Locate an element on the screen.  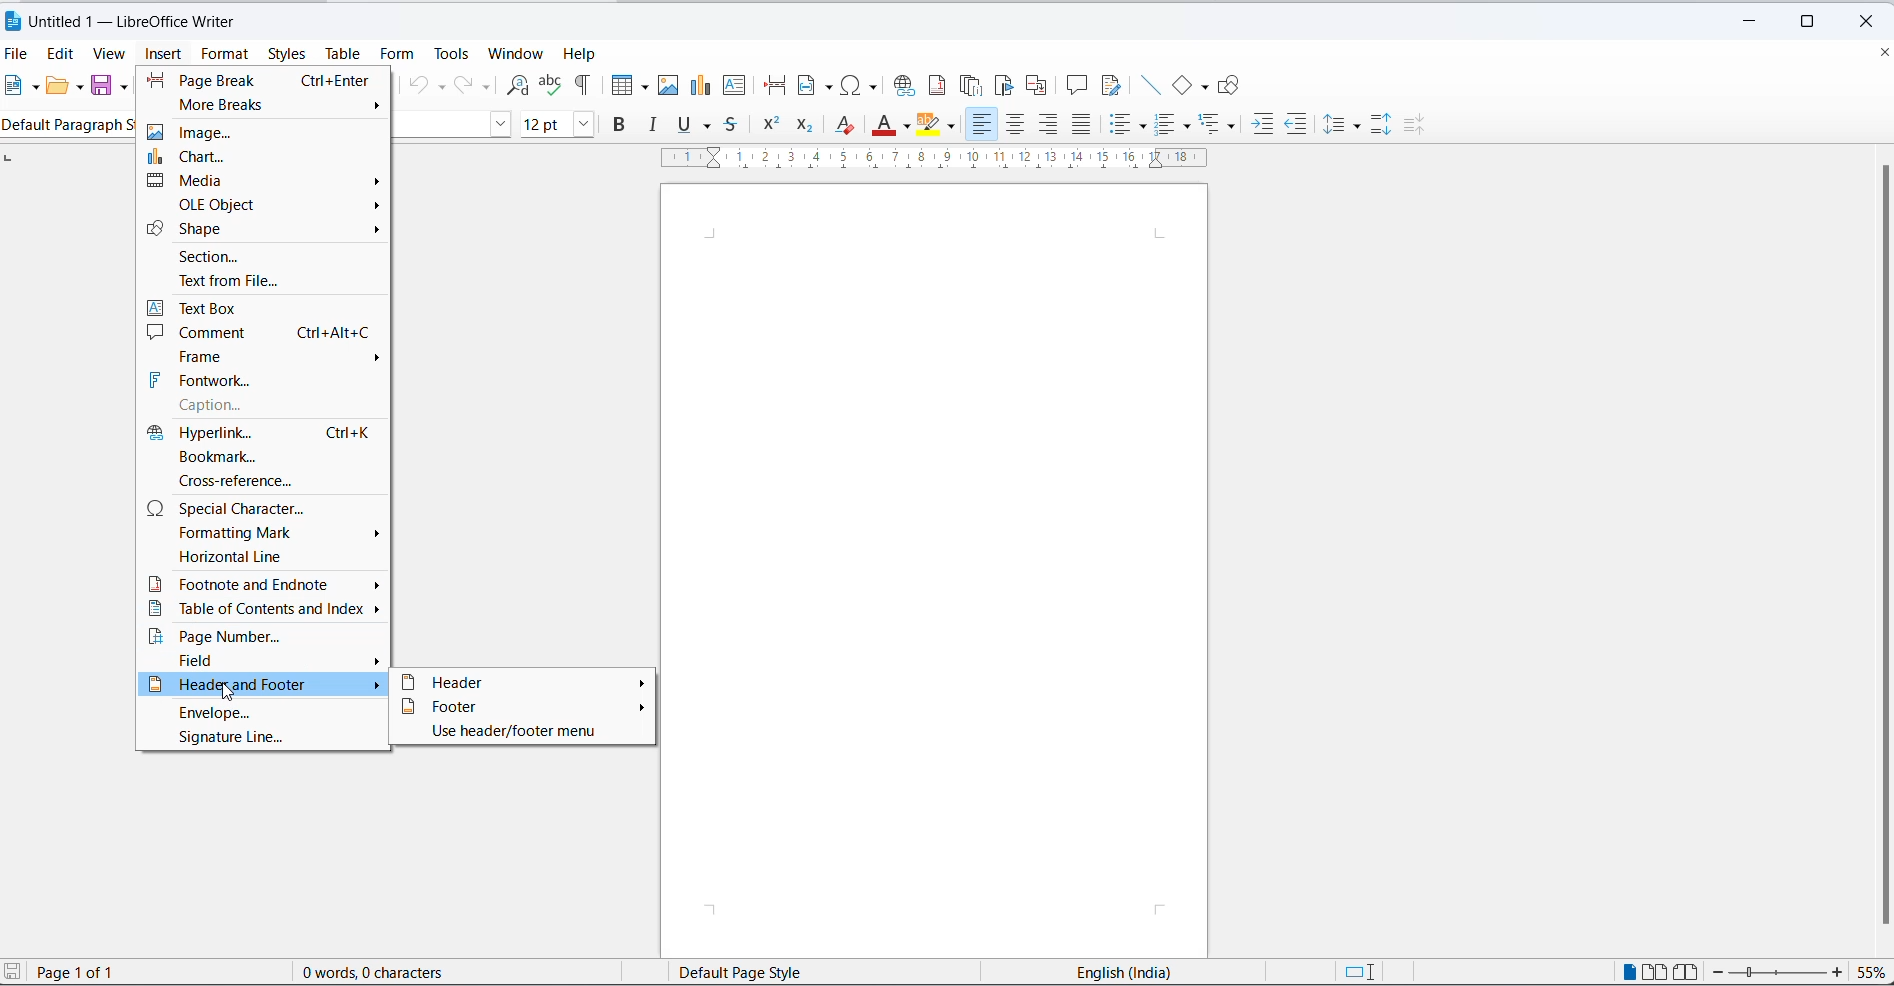
basic shapes is located at coordinates (1181, 85).